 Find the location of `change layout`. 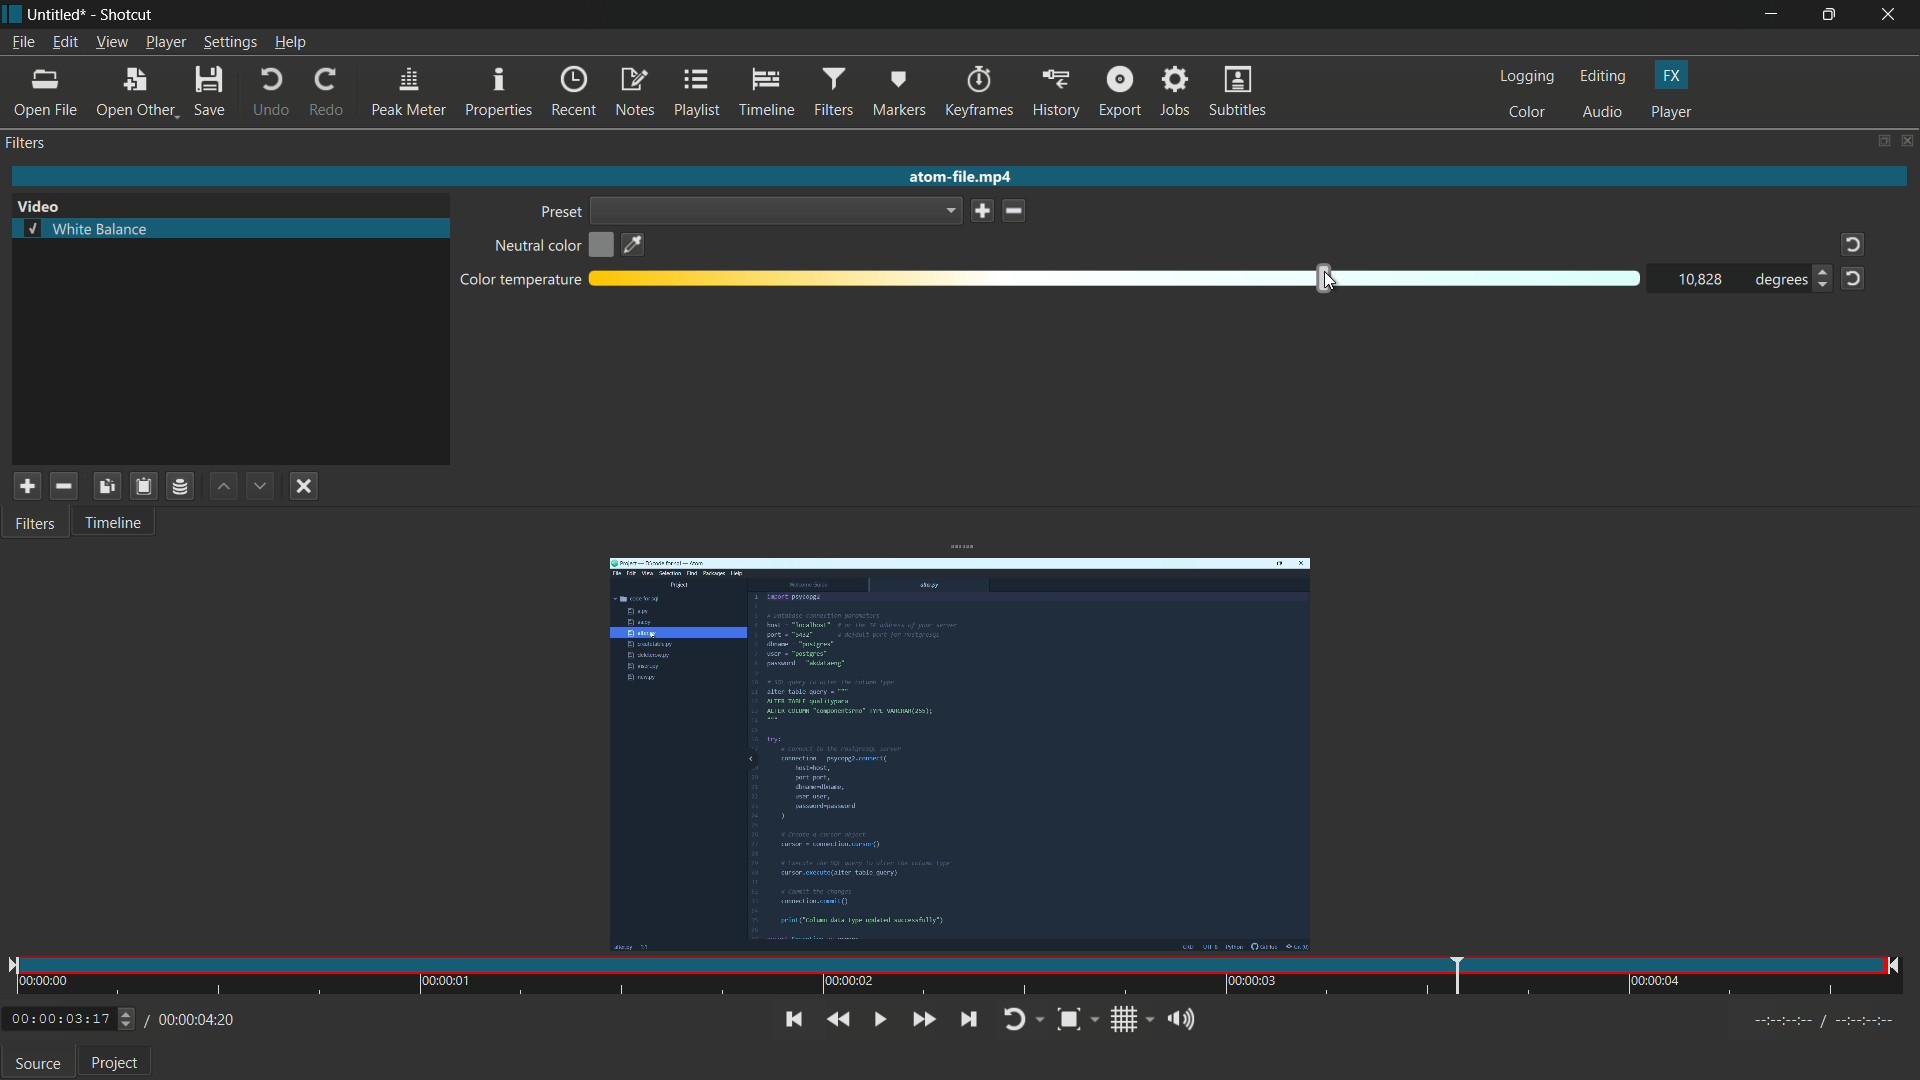

change layout is located at coordinates (1882, 142).